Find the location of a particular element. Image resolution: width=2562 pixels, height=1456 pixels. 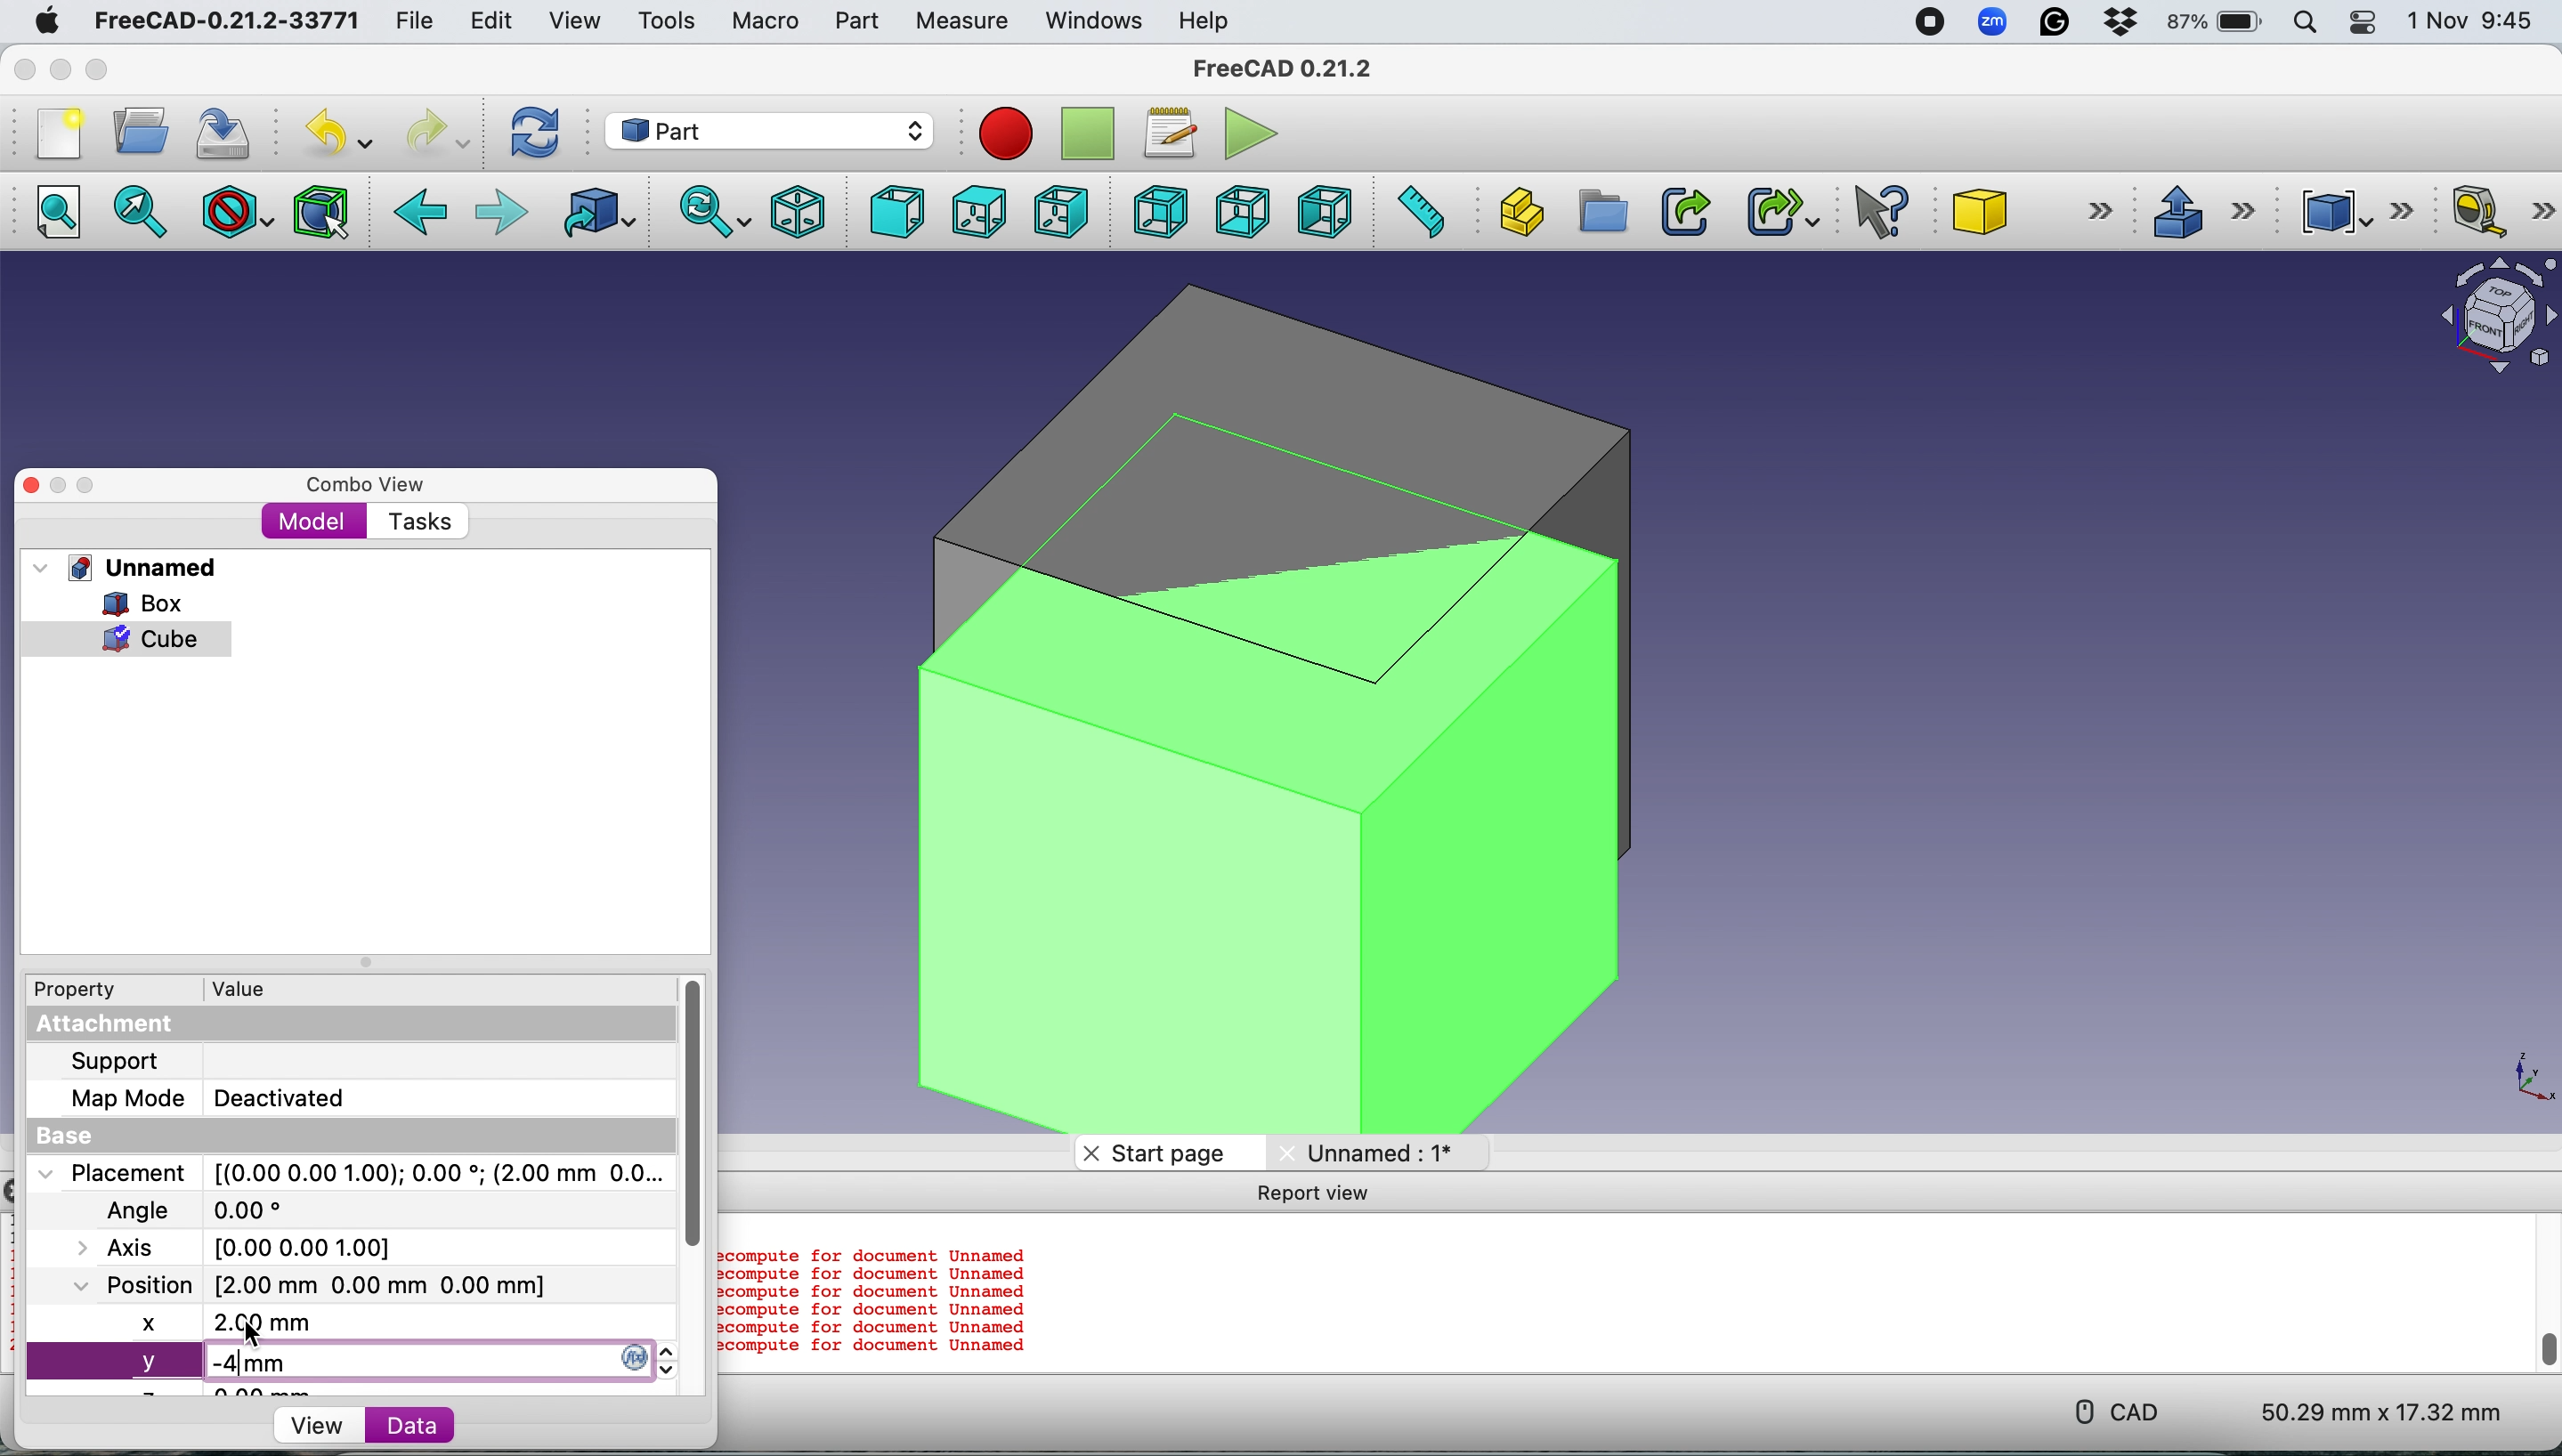

Bounding box is located at coordinates (324, 210).